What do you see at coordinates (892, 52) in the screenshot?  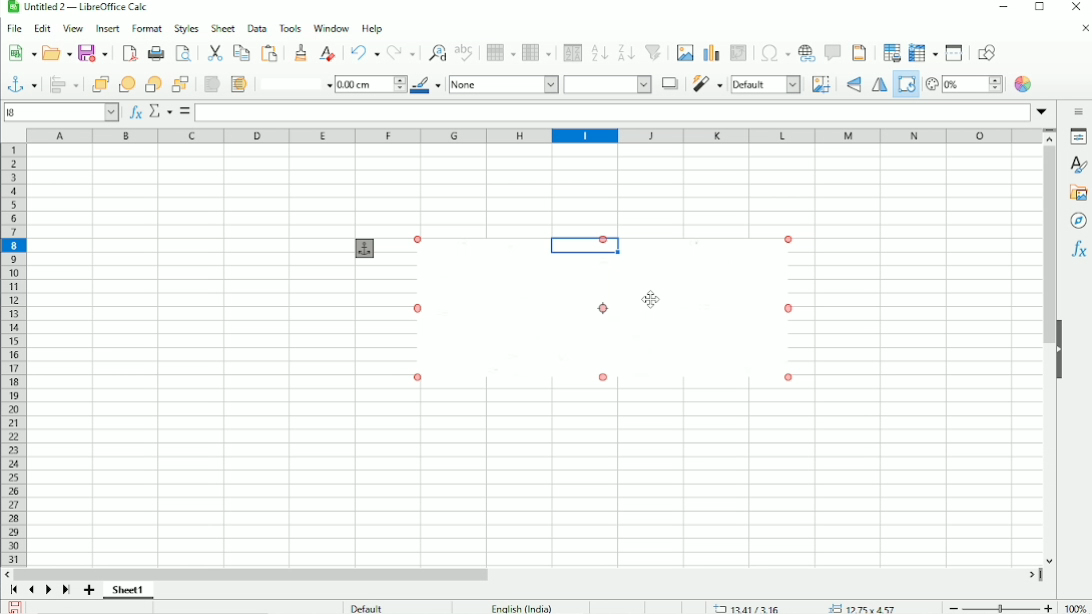 I see `Define print area` at bounding box center [892, 52].